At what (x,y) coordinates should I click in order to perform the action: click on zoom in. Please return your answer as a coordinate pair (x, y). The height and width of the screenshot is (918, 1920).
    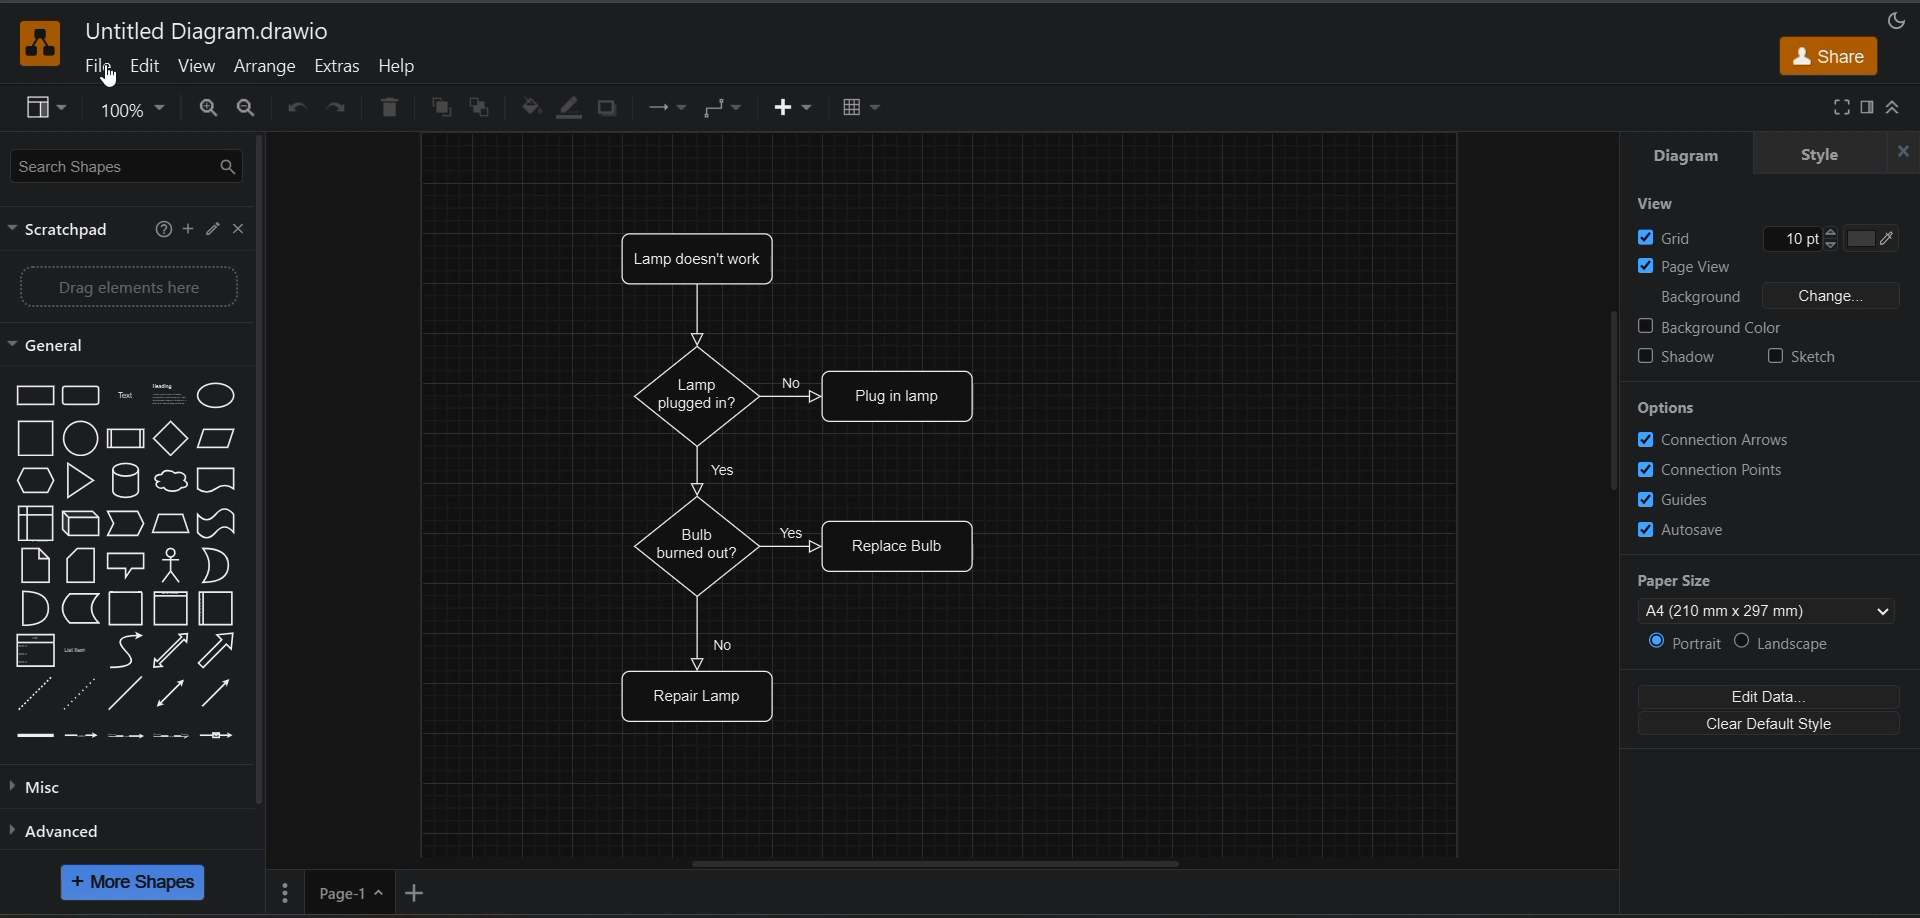
    Looking at the image, I should click on (204, 108).